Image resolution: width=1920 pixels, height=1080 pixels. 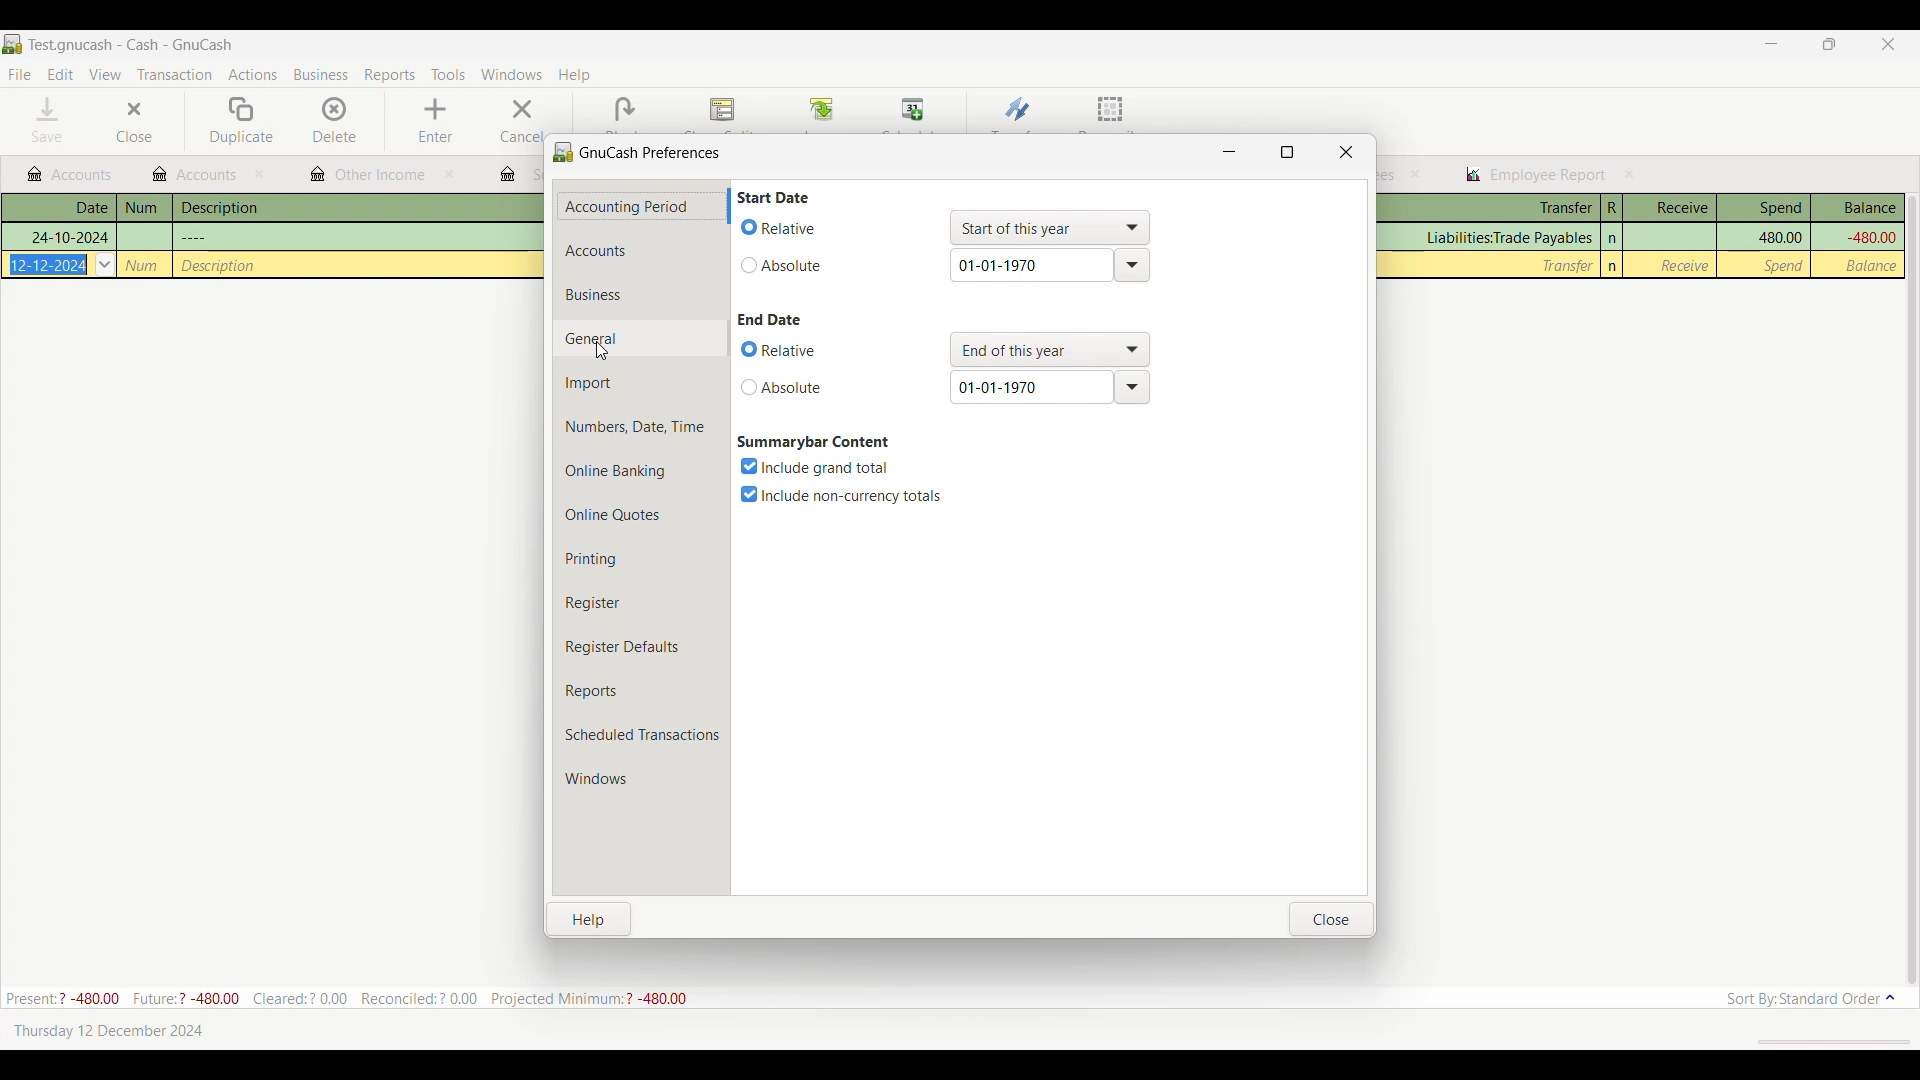 I want to click on Section title, so click(x=773, y=197).